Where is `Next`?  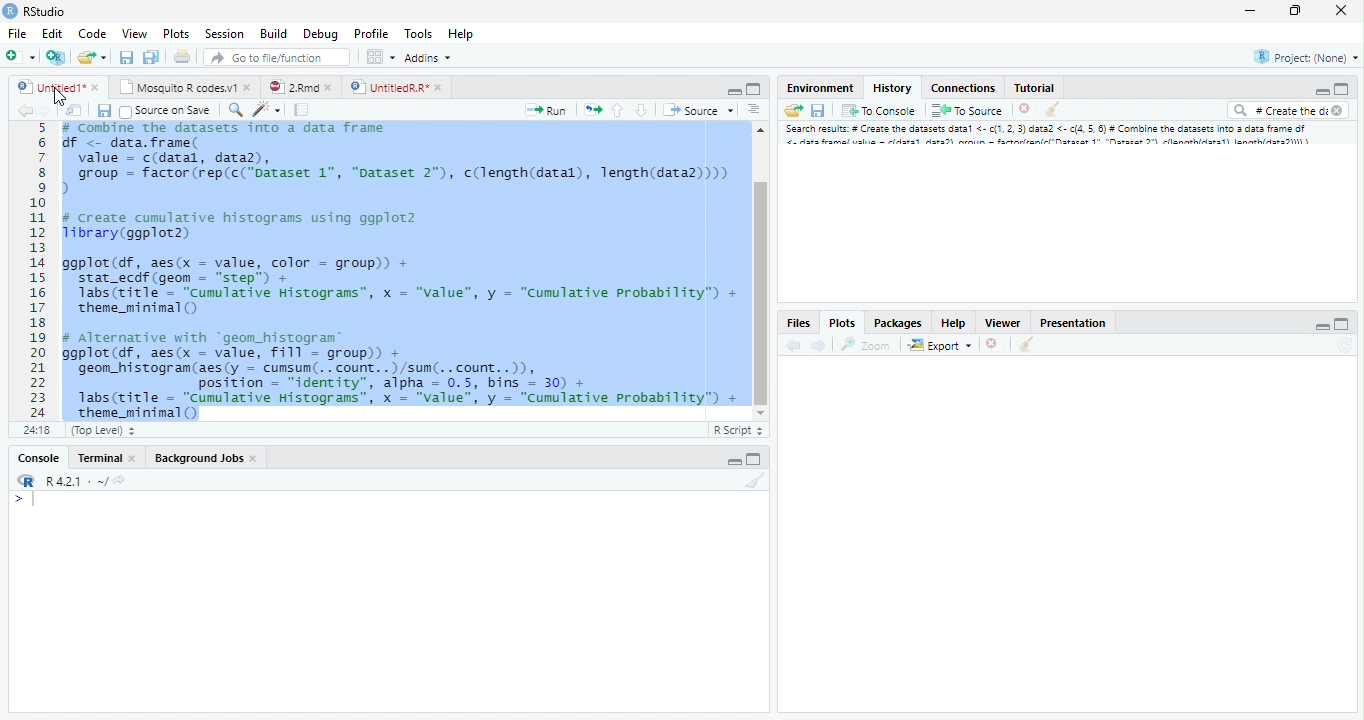
Next is located at coordinates (43, 114).